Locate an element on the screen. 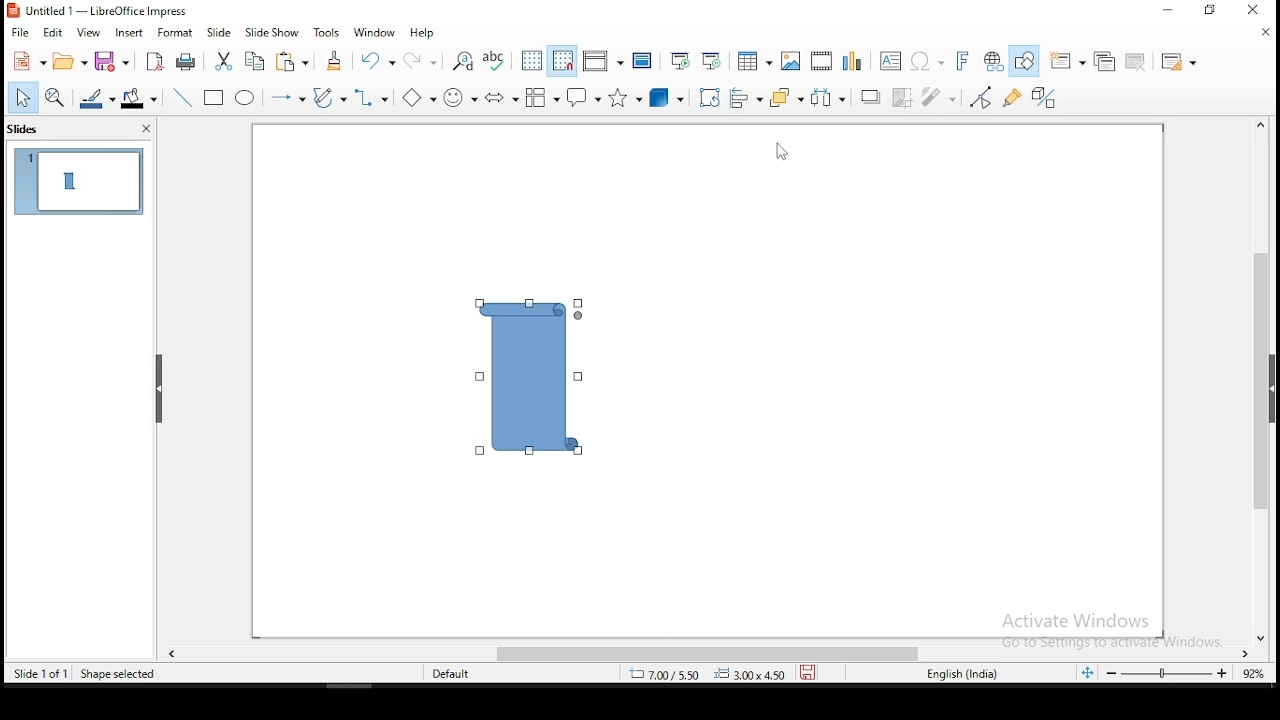 The width and height of the screenshot is (1280, 720). scroll bar is located at coordinates (1262, 381).